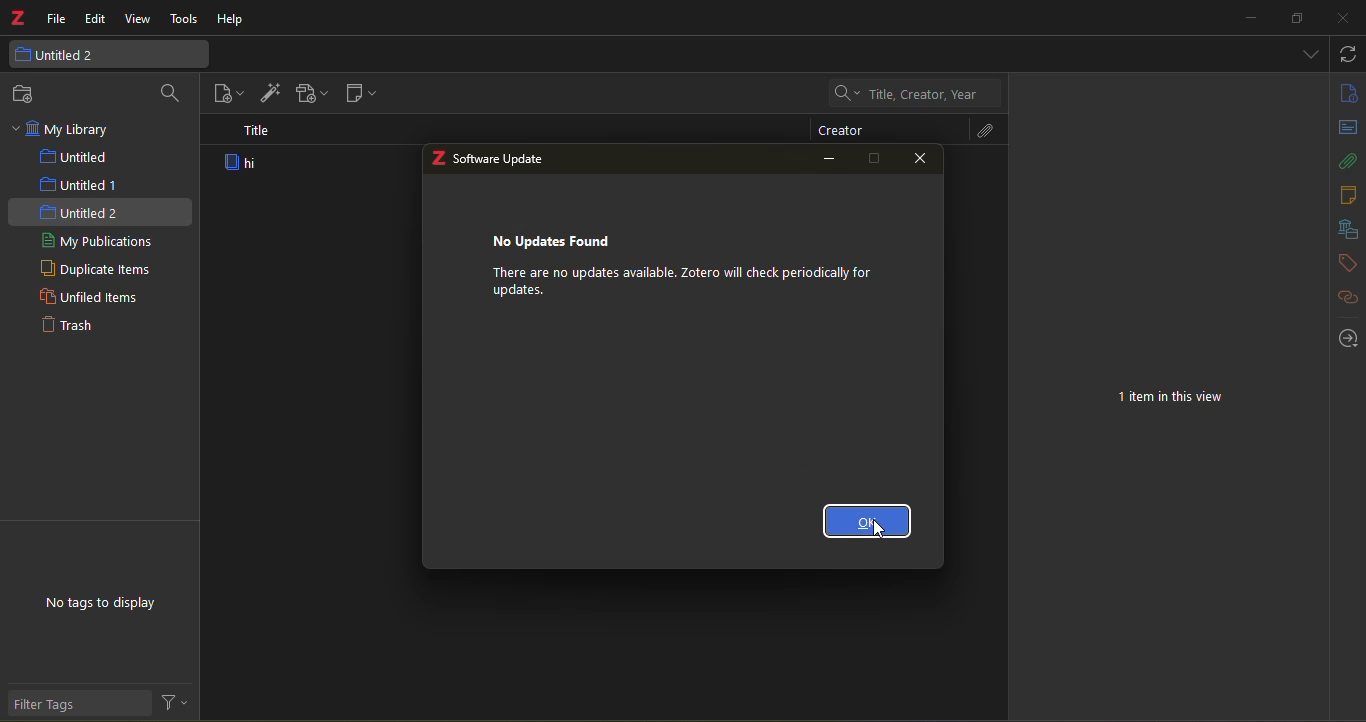 The image size is (1366, 722). What do you see at coordinates (502, 160) in the screenshot?
I see `software update` at bounding box center [502, 160].